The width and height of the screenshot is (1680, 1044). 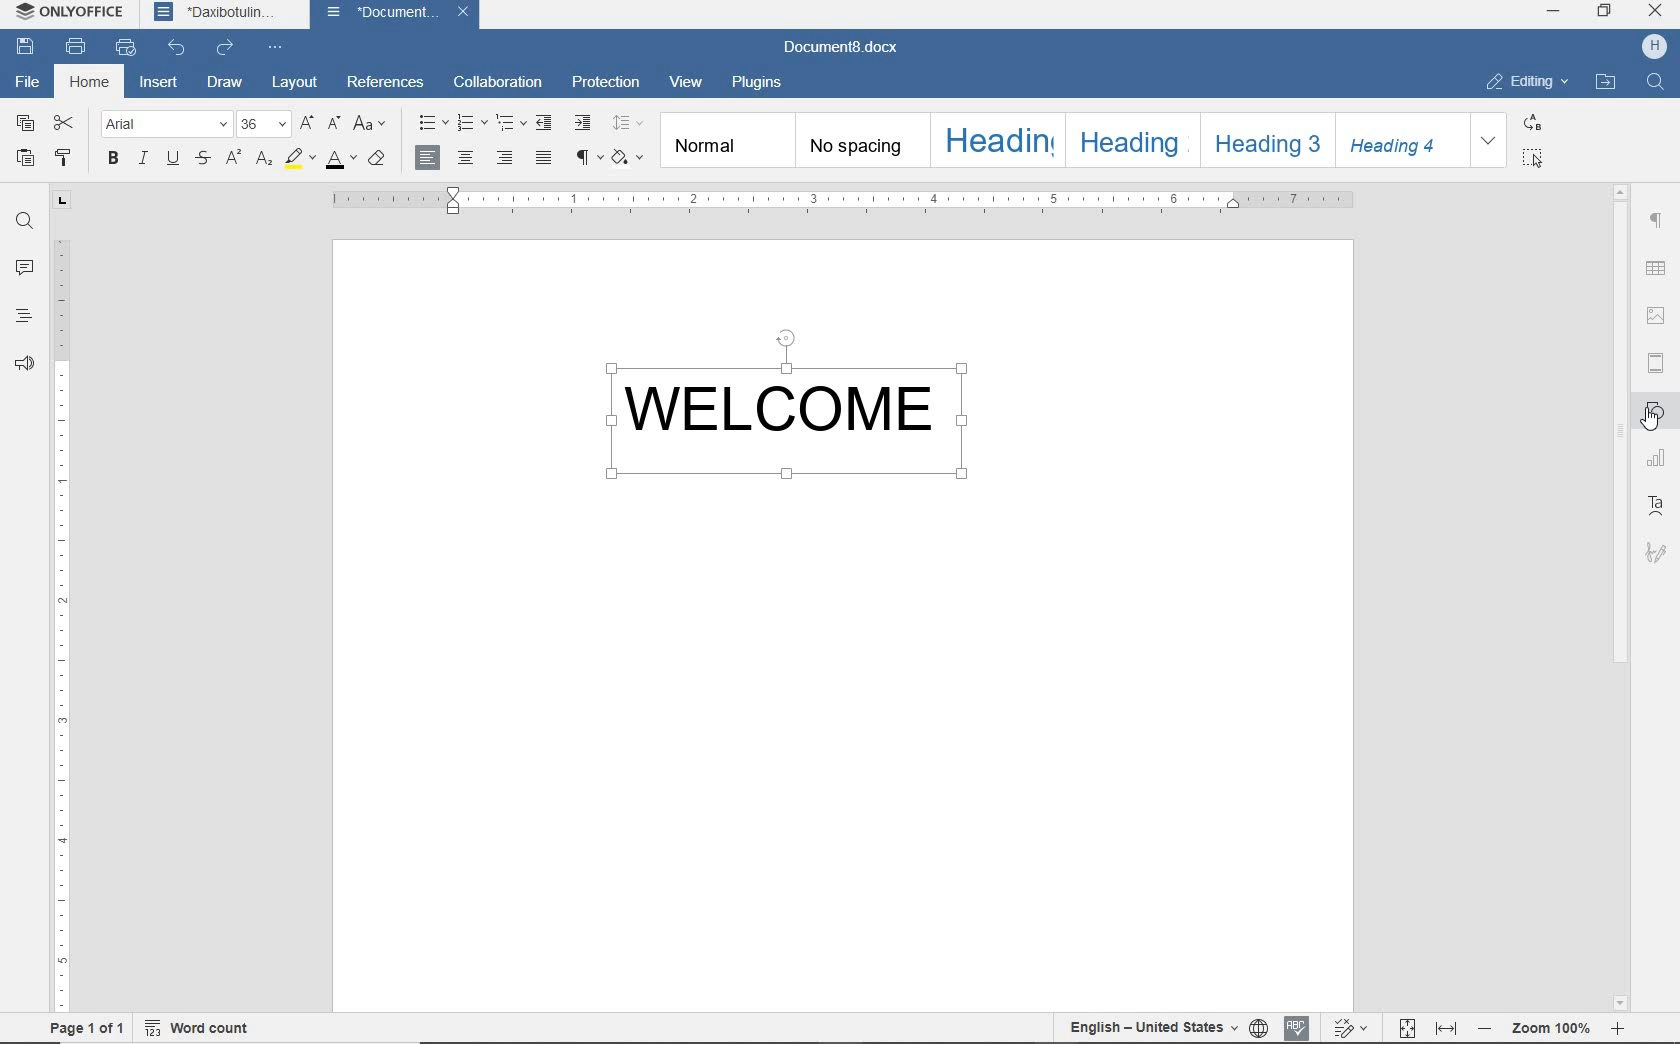 I want to click on TRACK CHANGES, so click(x=1354, y=1027).